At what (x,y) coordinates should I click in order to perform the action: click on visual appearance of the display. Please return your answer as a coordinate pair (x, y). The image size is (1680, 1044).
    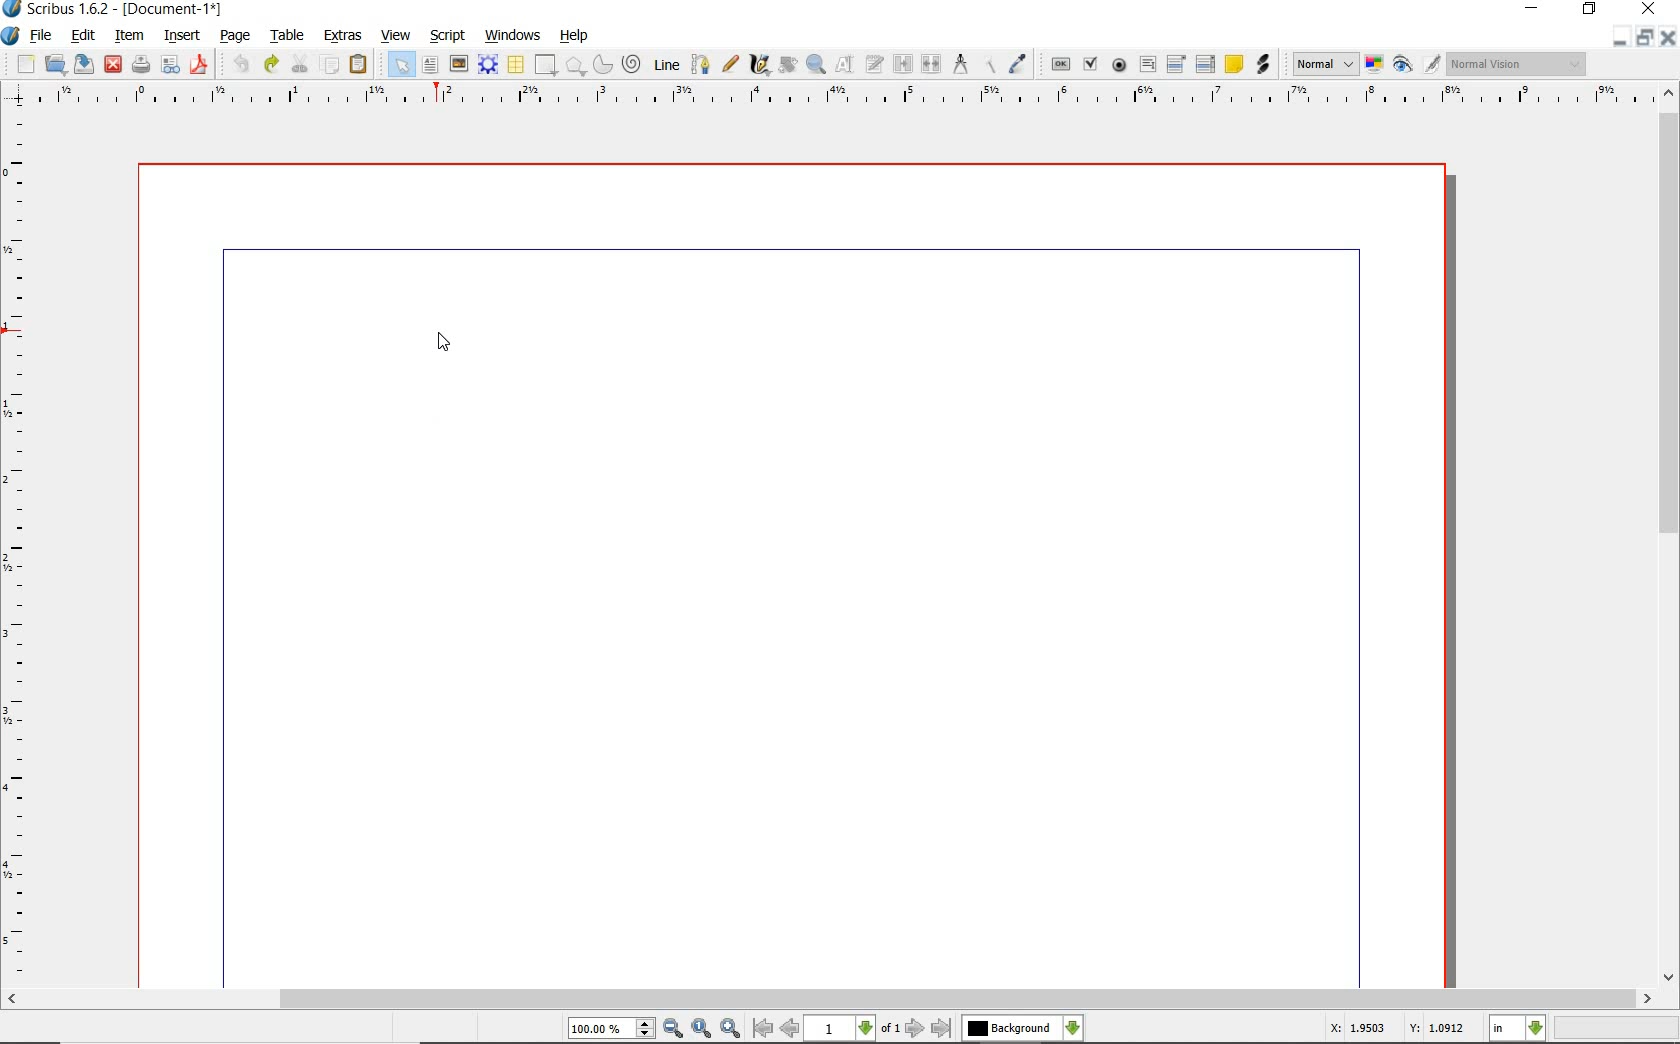
    Looking at the image, I should click on (1514, 64).